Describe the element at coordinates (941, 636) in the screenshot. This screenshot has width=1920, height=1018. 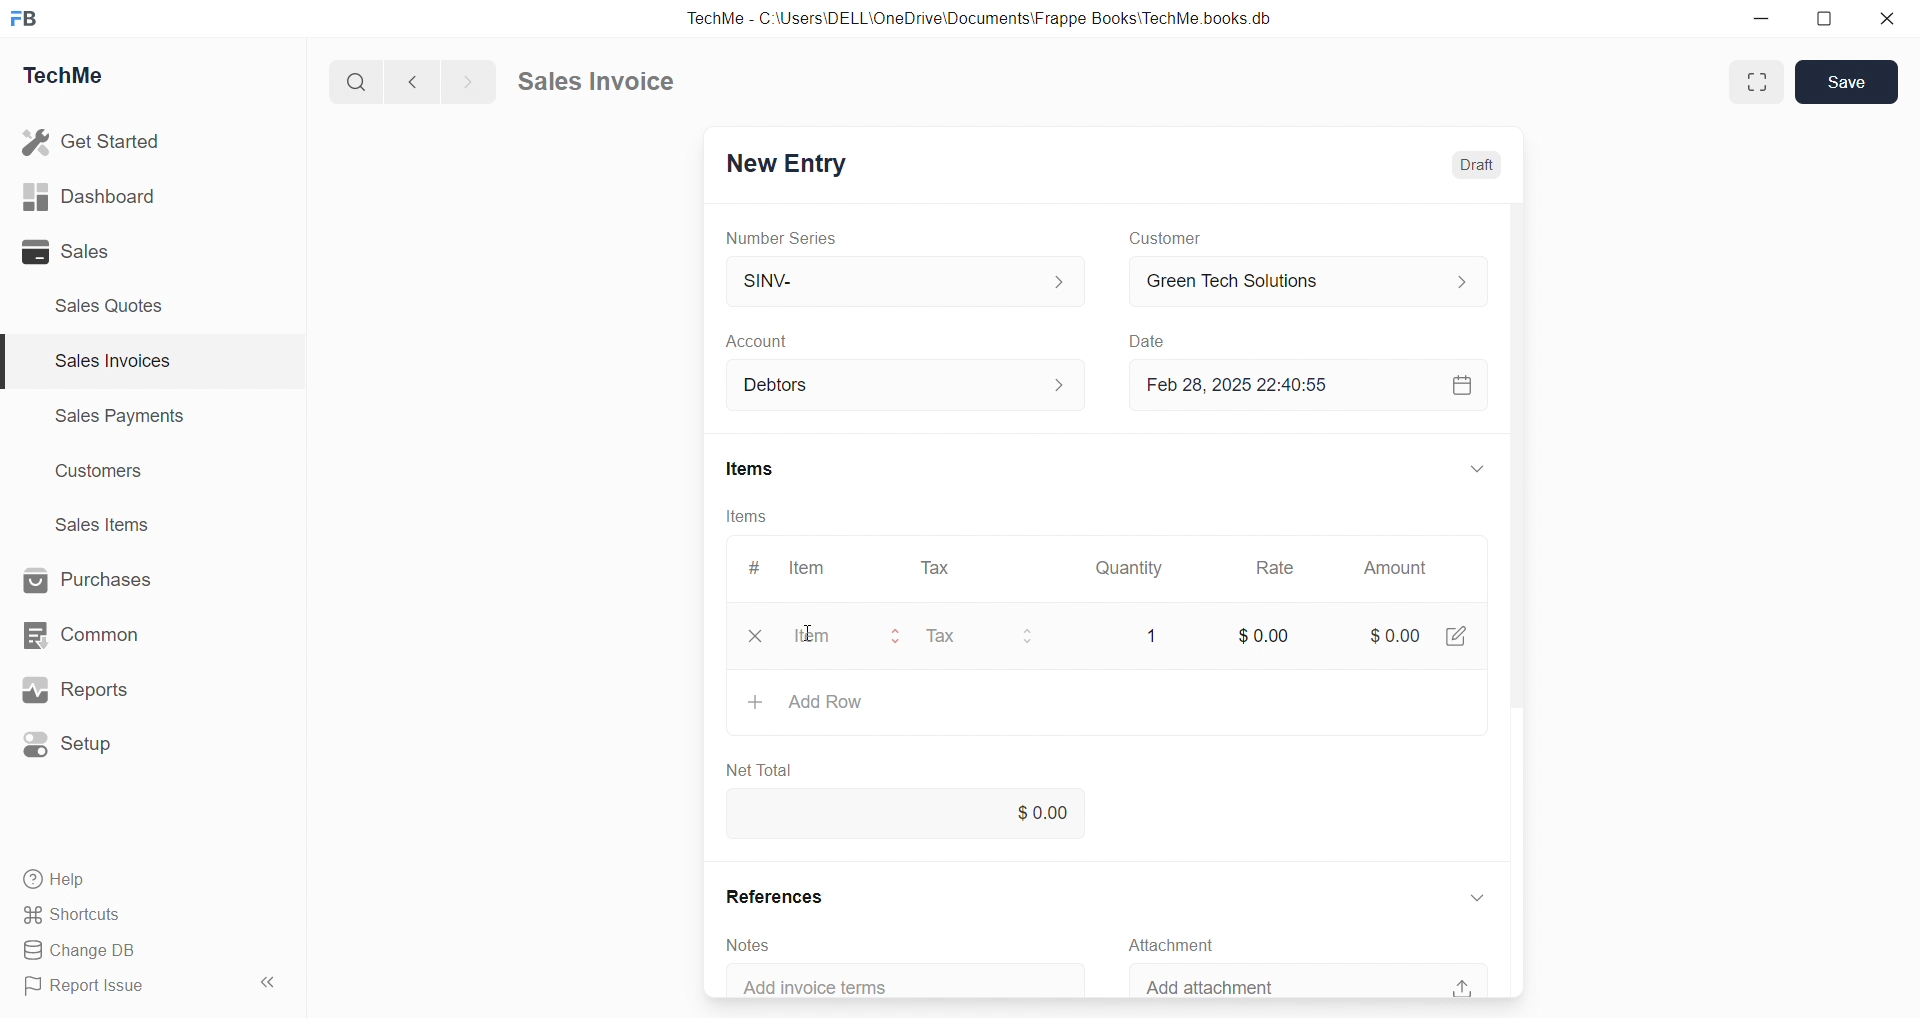
I see `Tax` at that location.